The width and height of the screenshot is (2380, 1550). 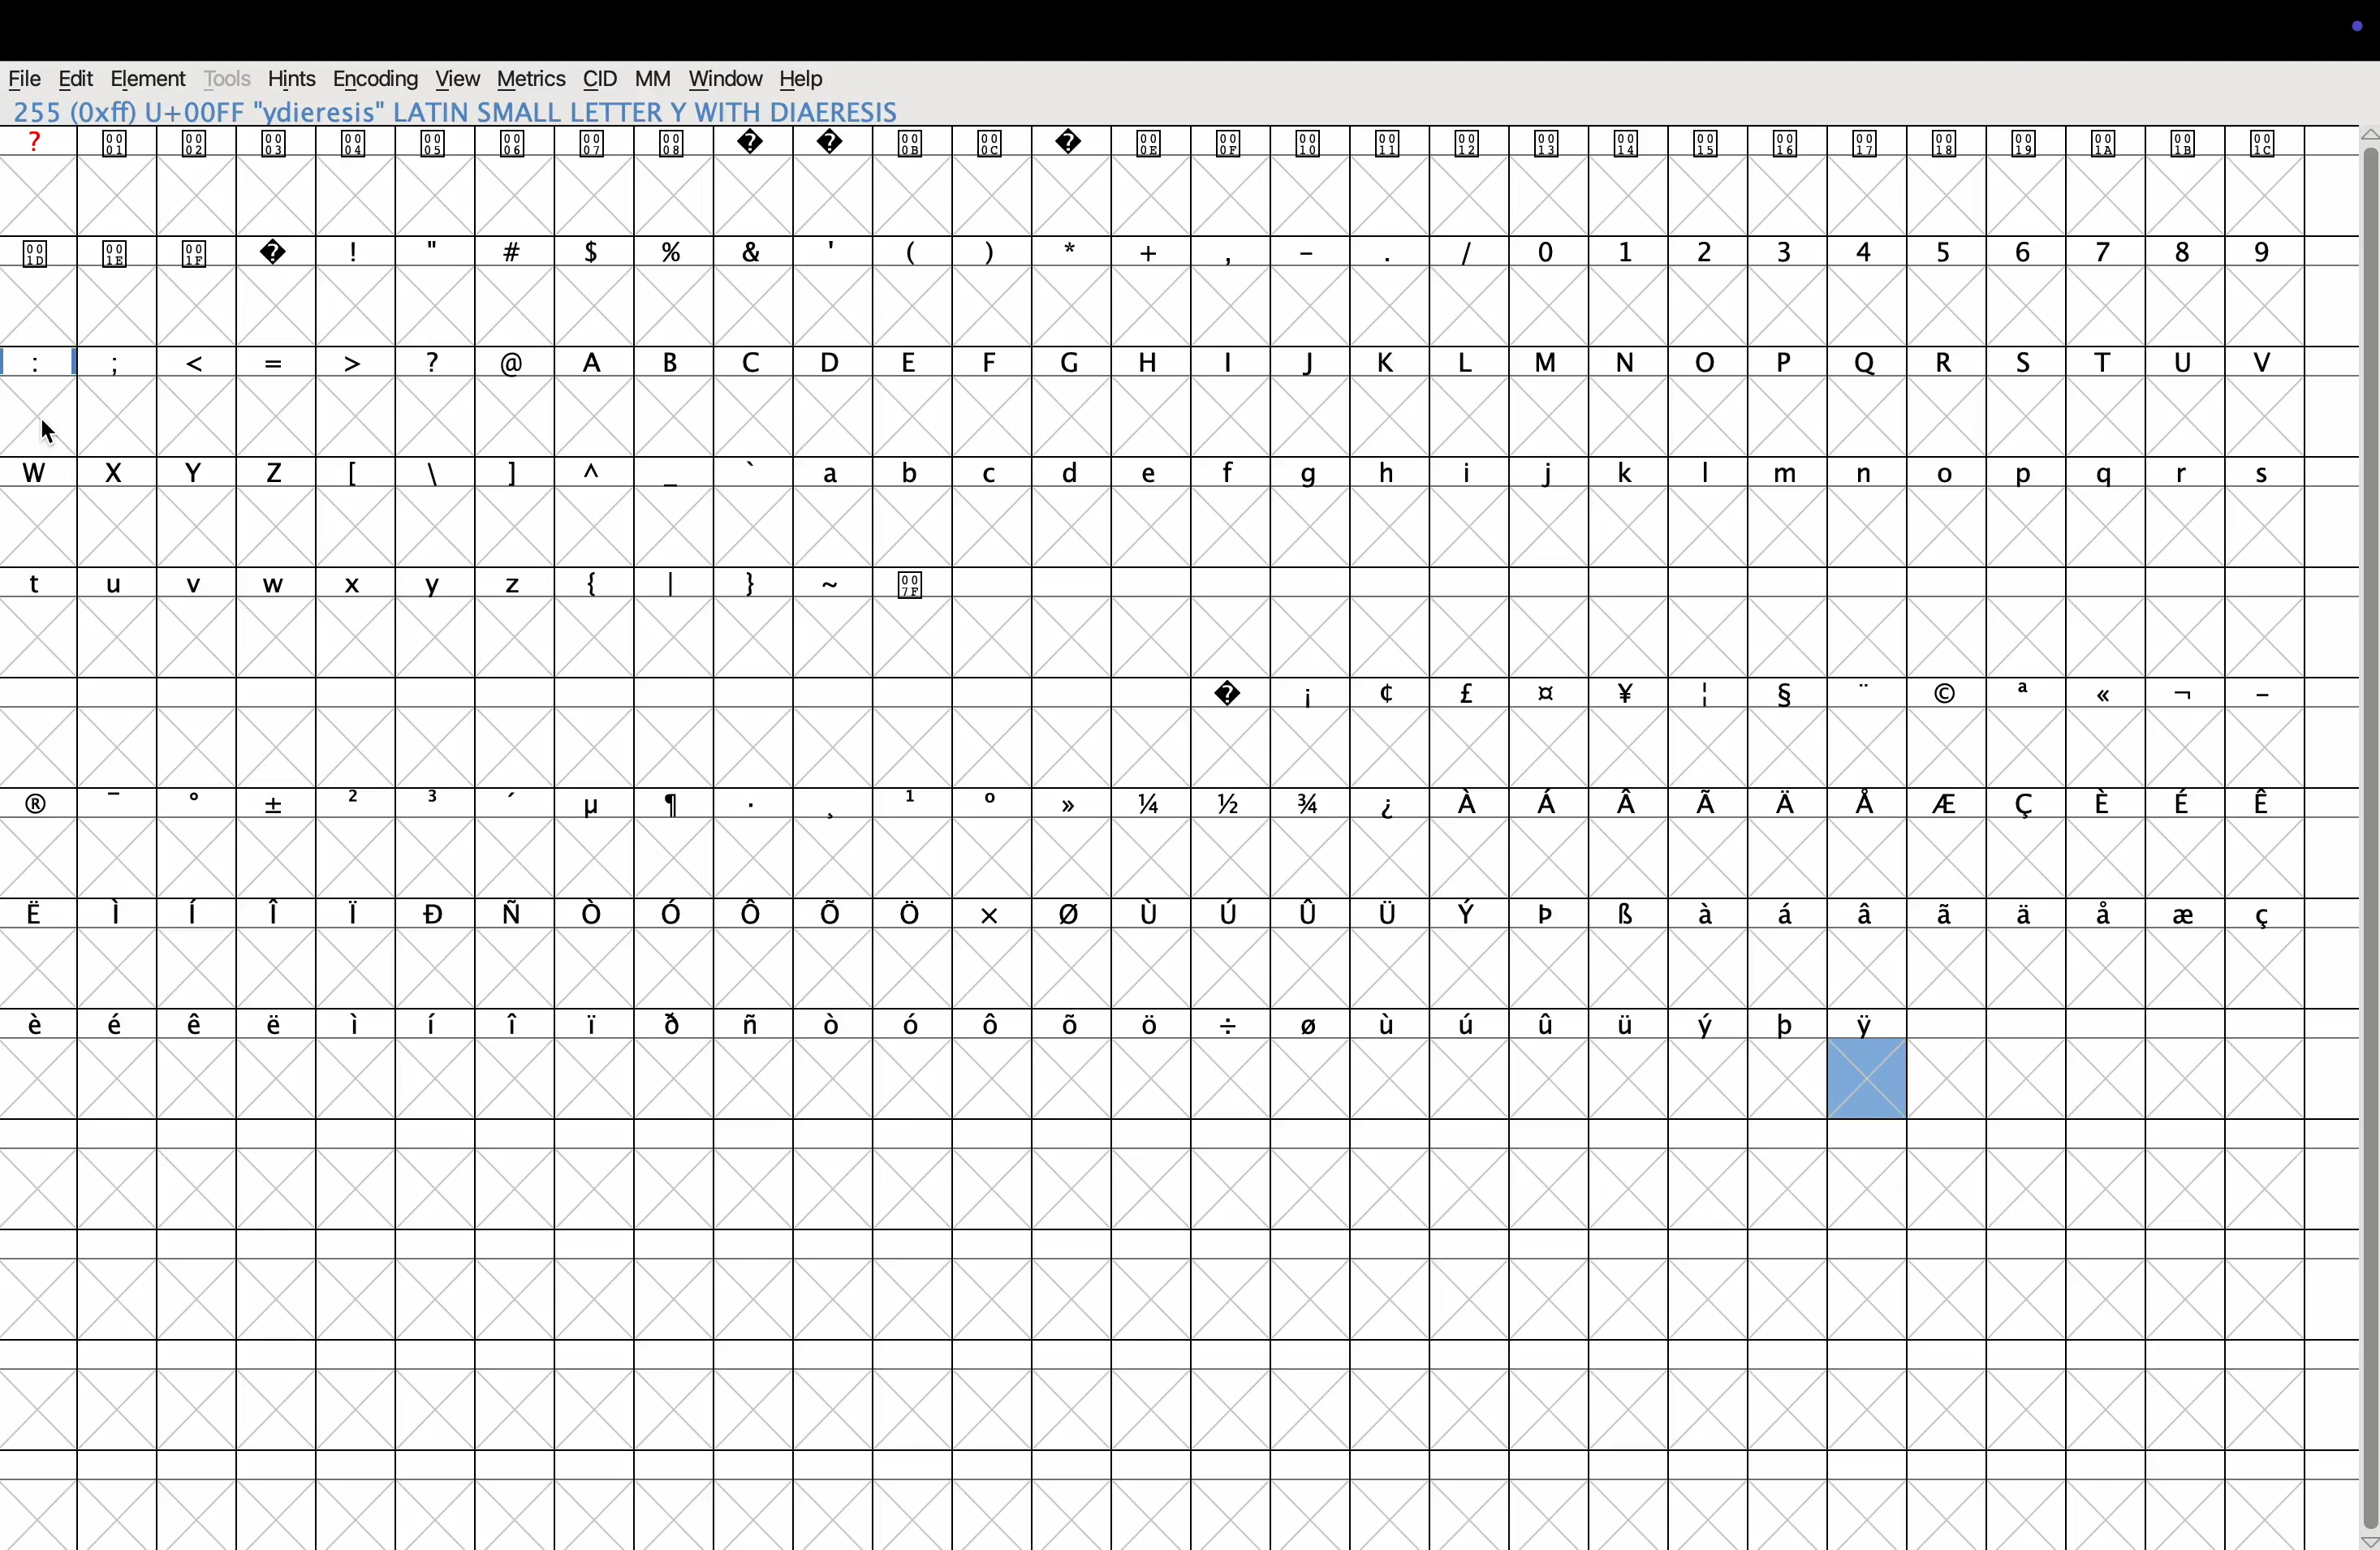 I want to click on j, so click(x=1317, y=402).